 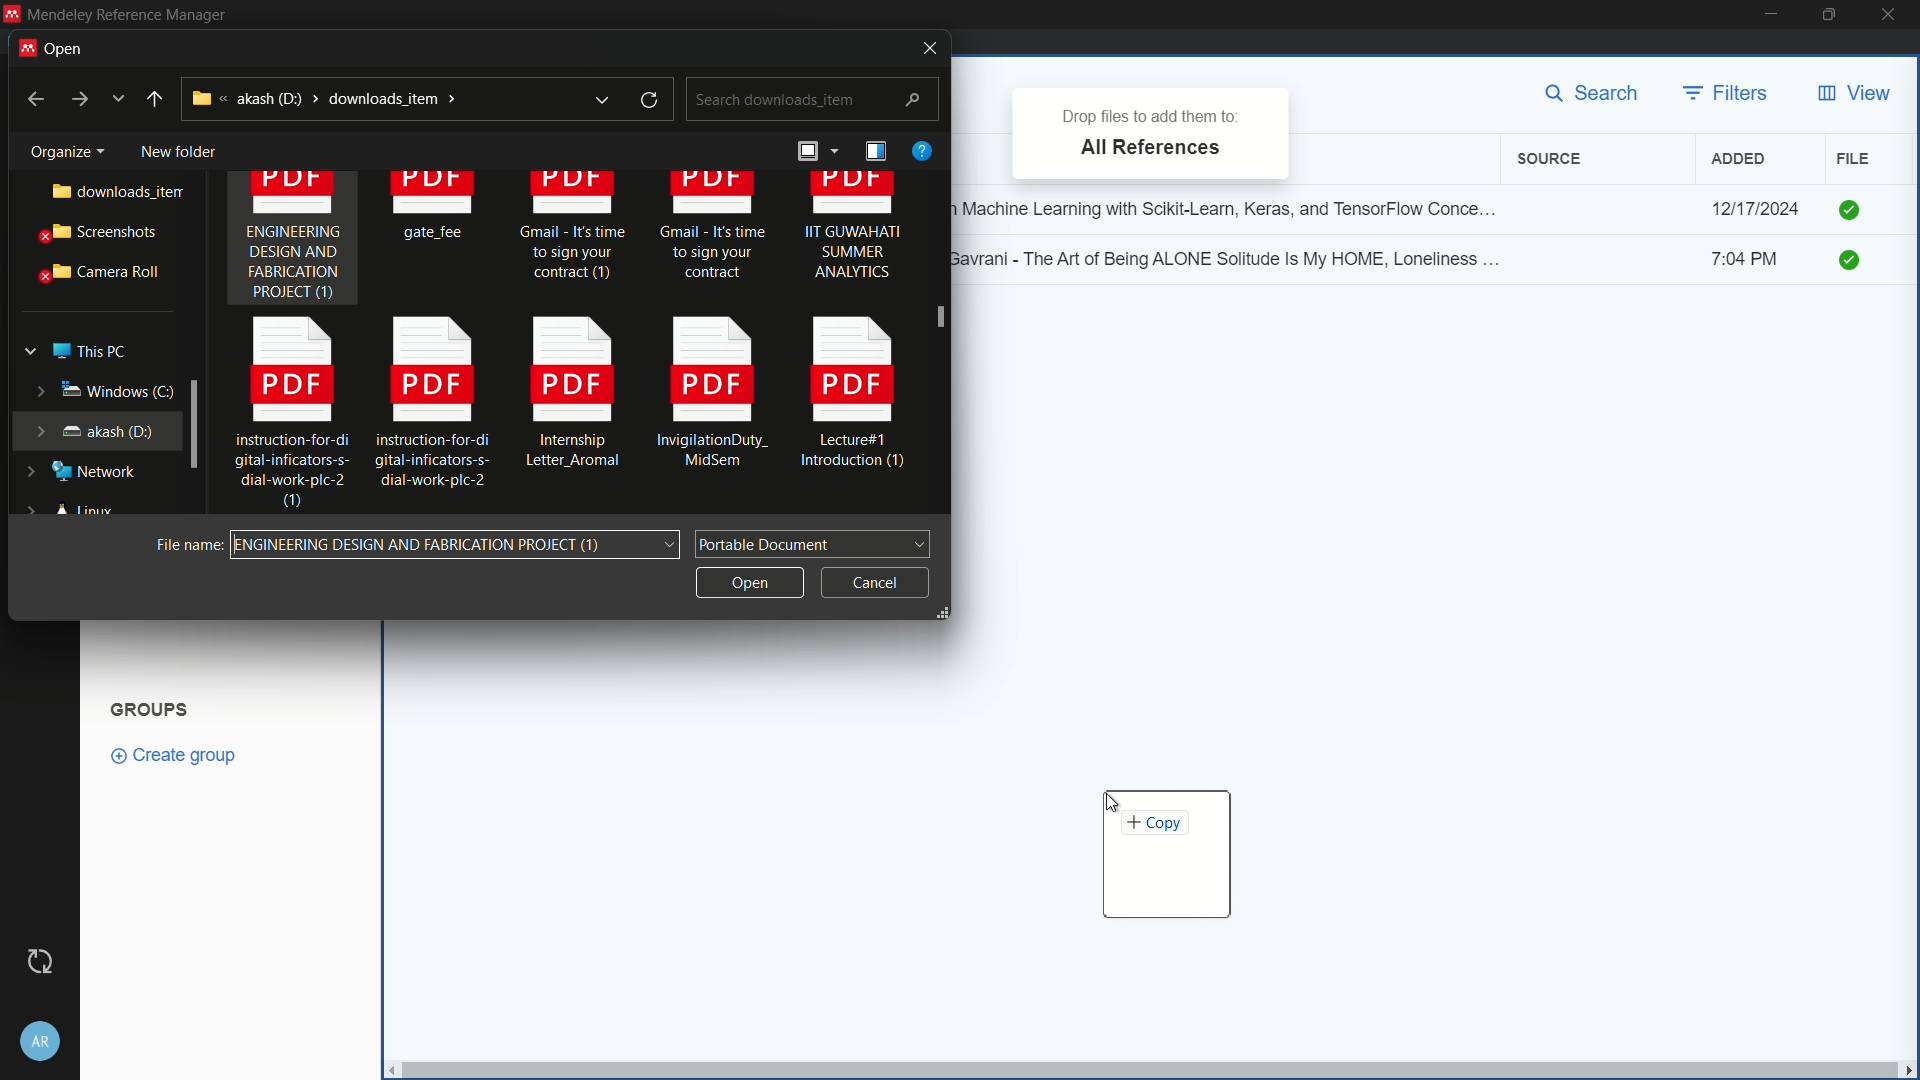 What do you see at coordinates (1856, 262) in the screenshot?
I see `check` at bounding box center [1856, 262].